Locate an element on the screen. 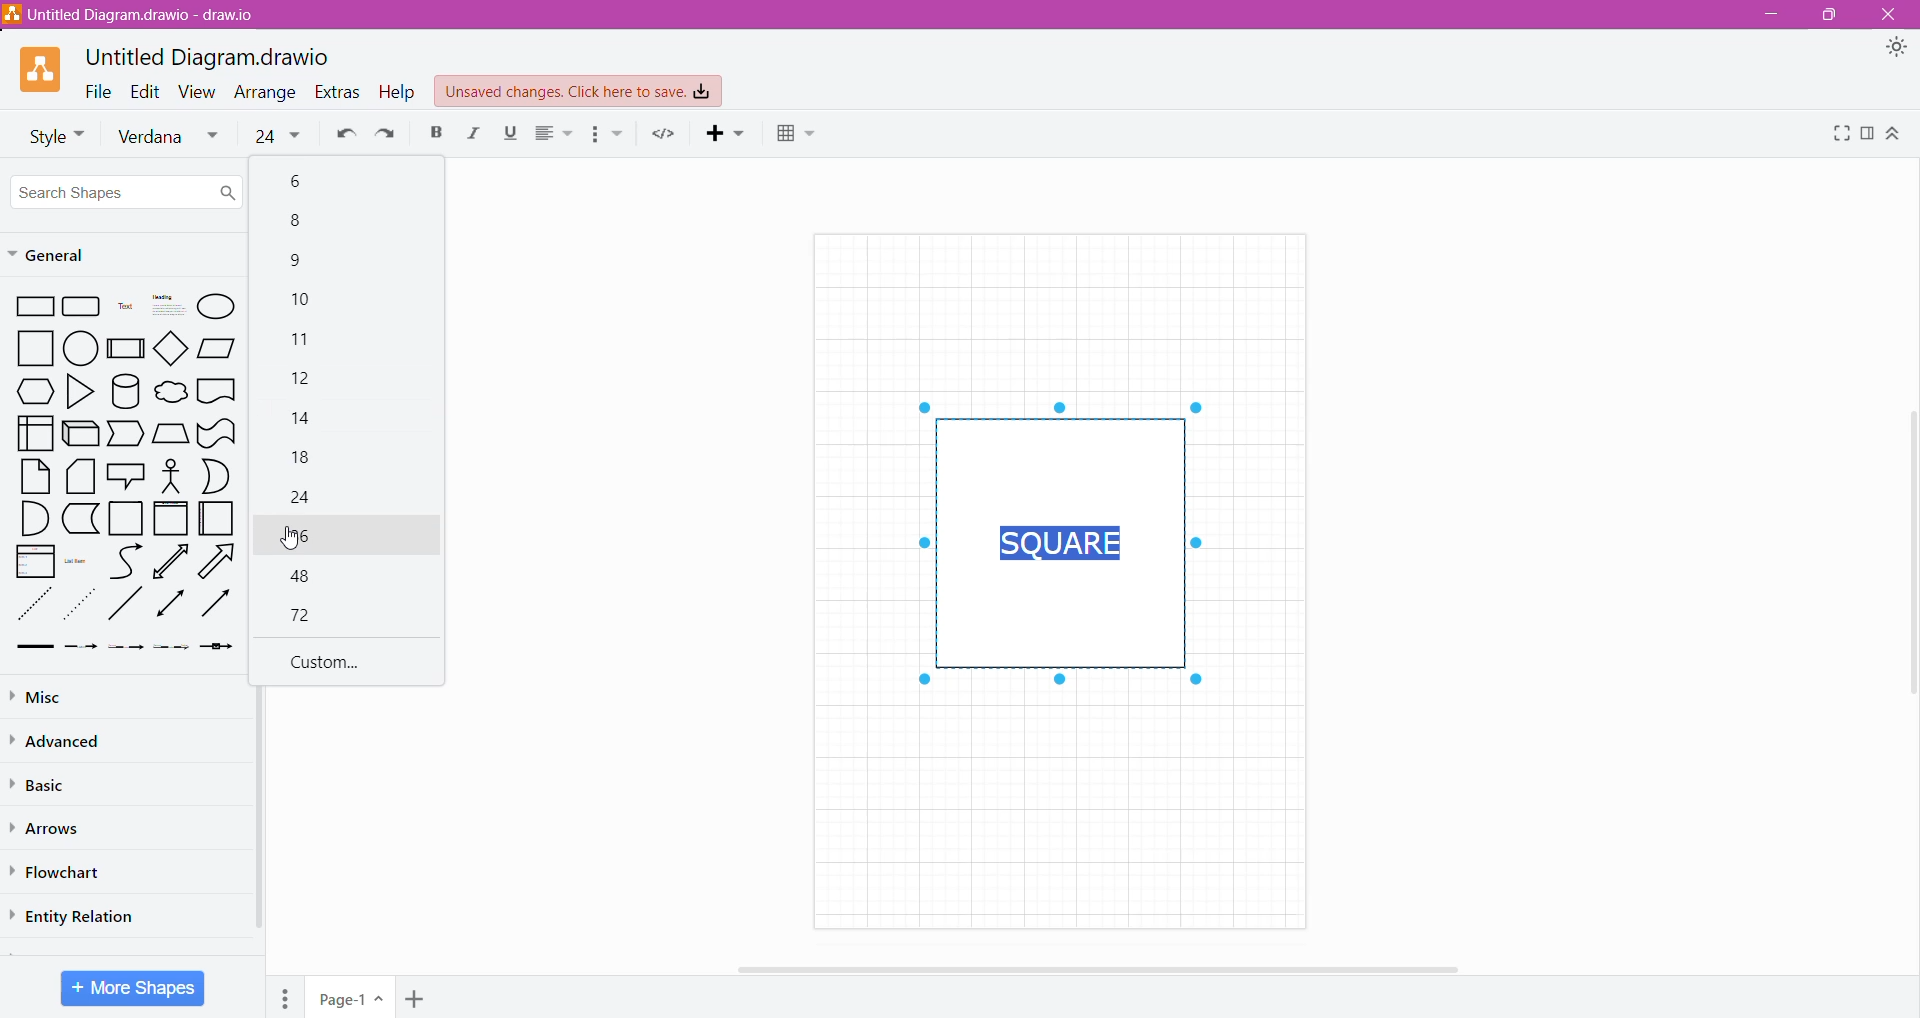 The image size is (1920, 1018). Search Shapes is located at coordinates (128, 191).